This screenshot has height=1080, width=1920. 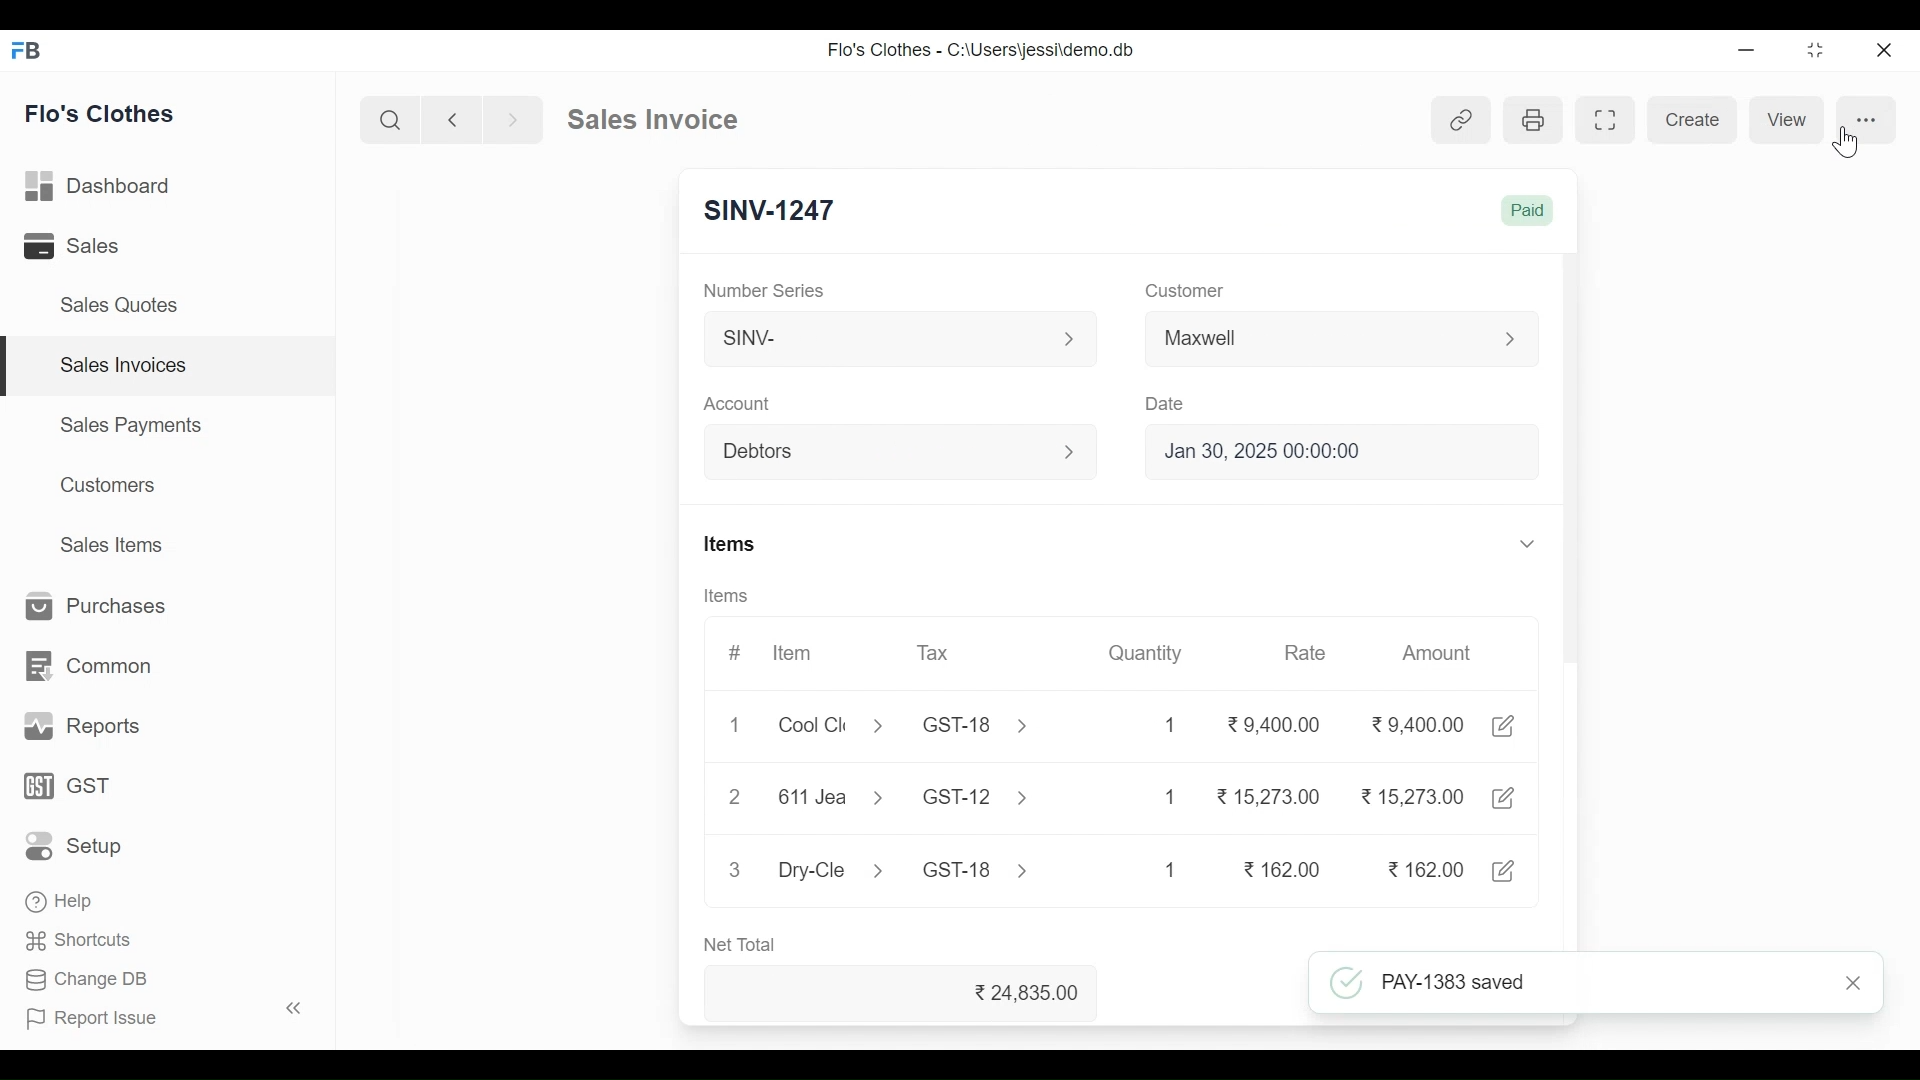 I want to click on PAY-1383 saved, so click(x=1572, y=984).